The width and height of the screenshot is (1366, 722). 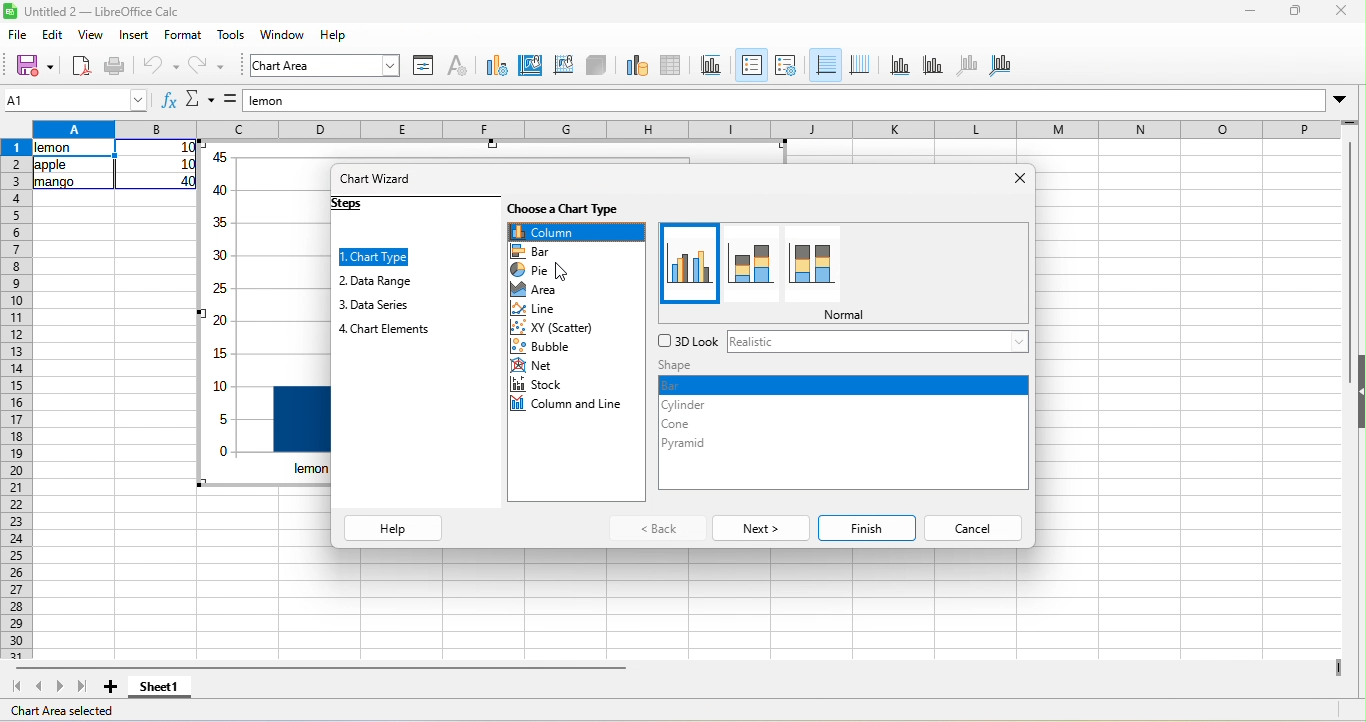 I want to click on export directly as pdf, so click(x=82, y=65).